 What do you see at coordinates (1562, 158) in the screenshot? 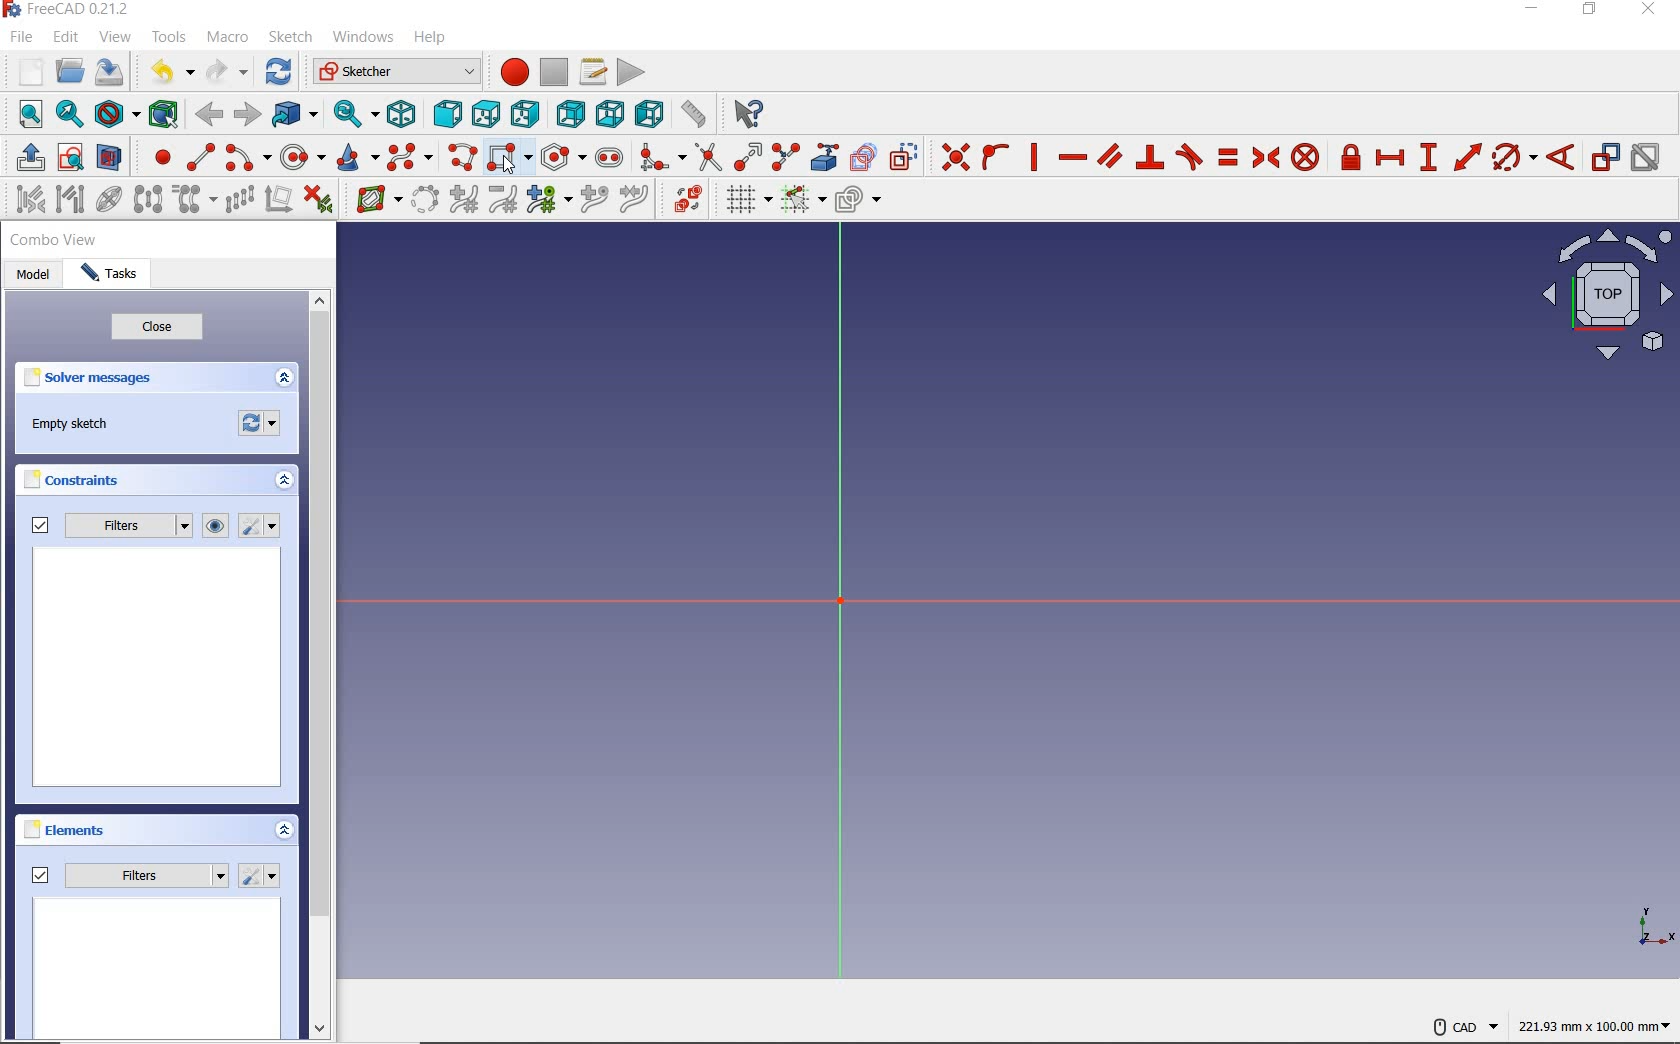
I see `constrain angle` at bounding box center [1562, 158].